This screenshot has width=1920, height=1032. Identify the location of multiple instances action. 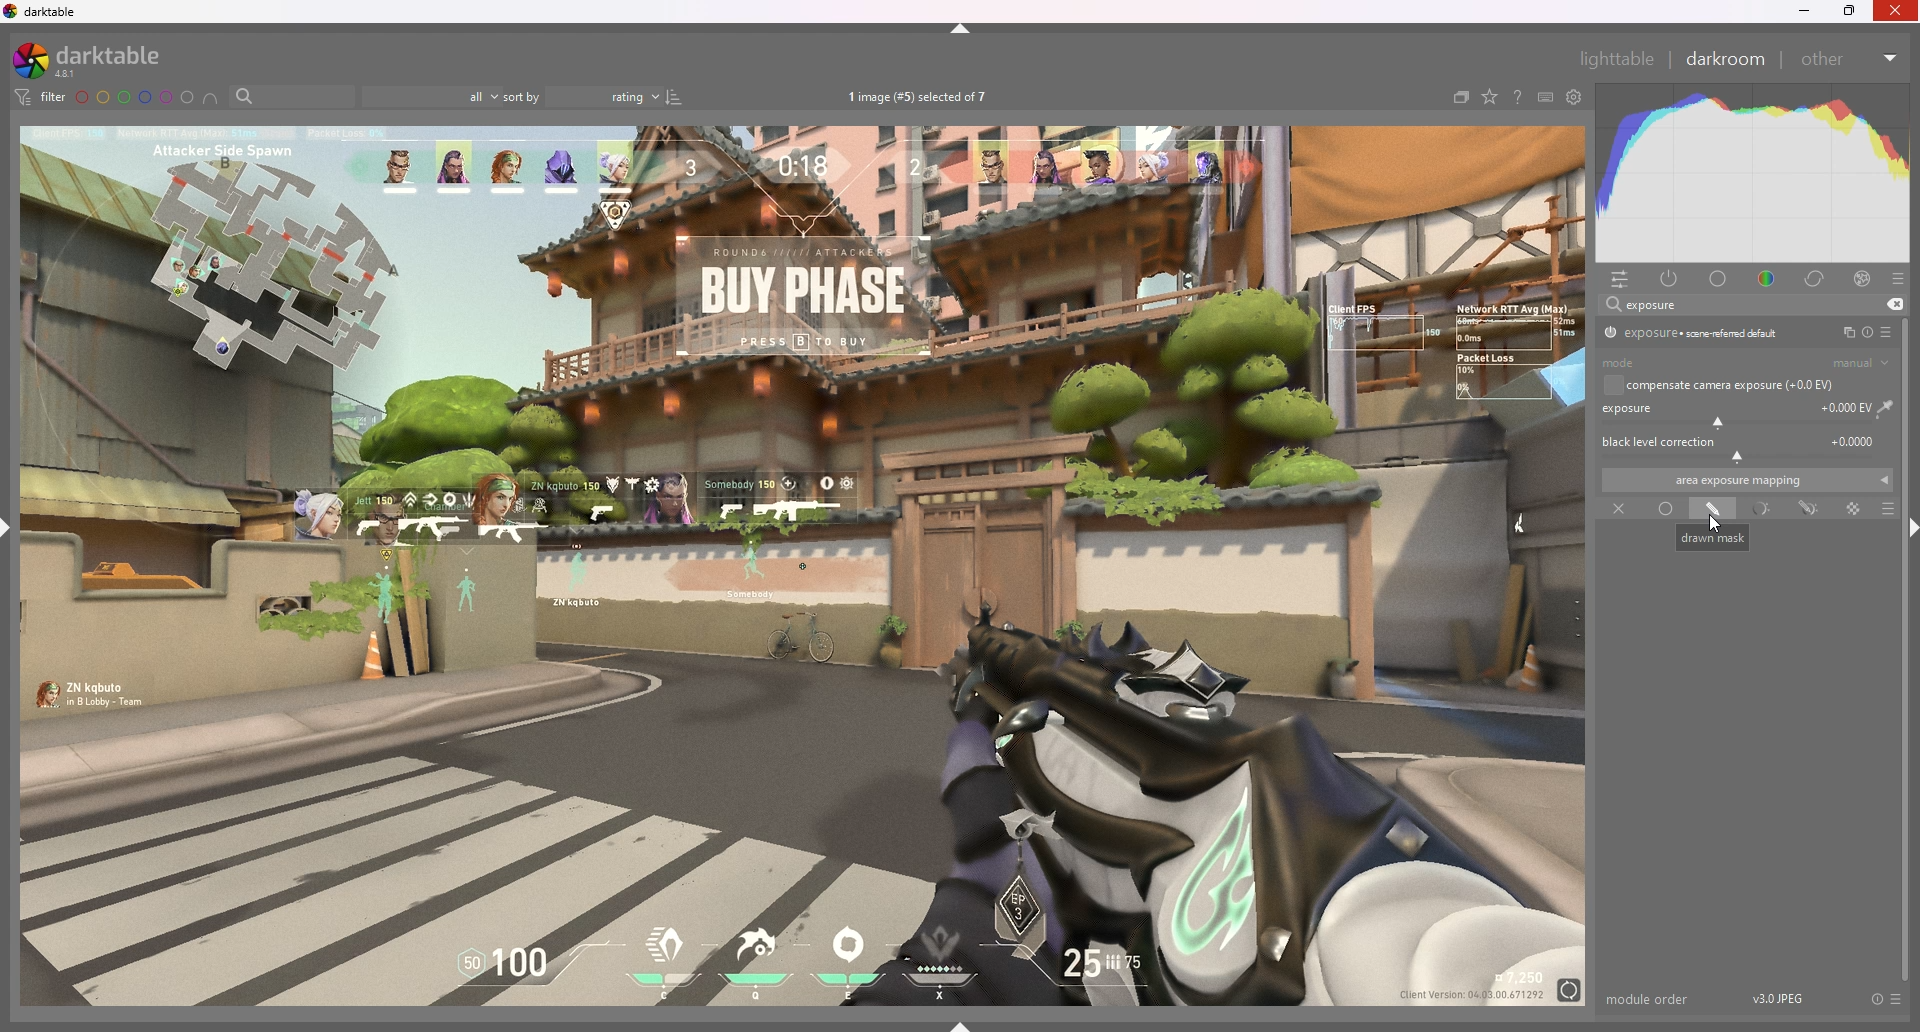
(1844, 333).